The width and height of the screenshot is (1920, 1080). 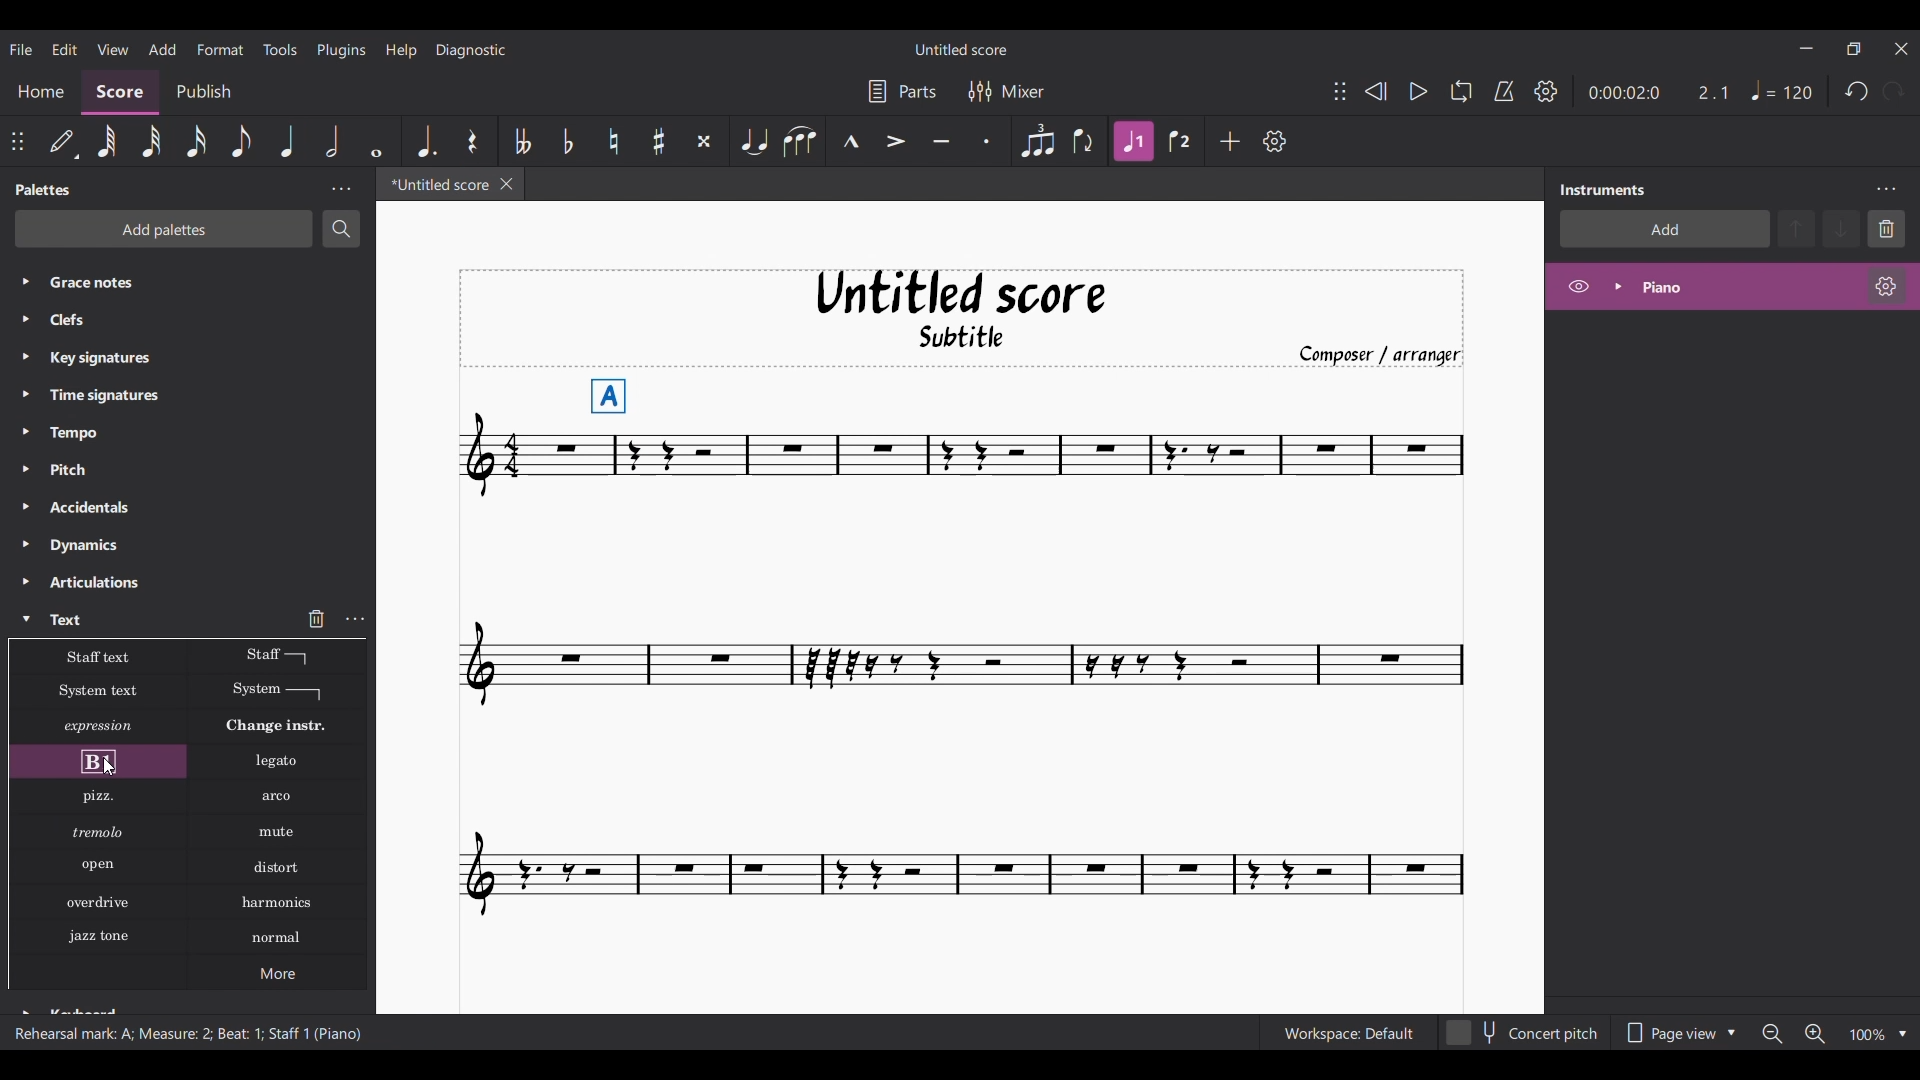 I want to click on Minimize, so click(x=1806, y=48).